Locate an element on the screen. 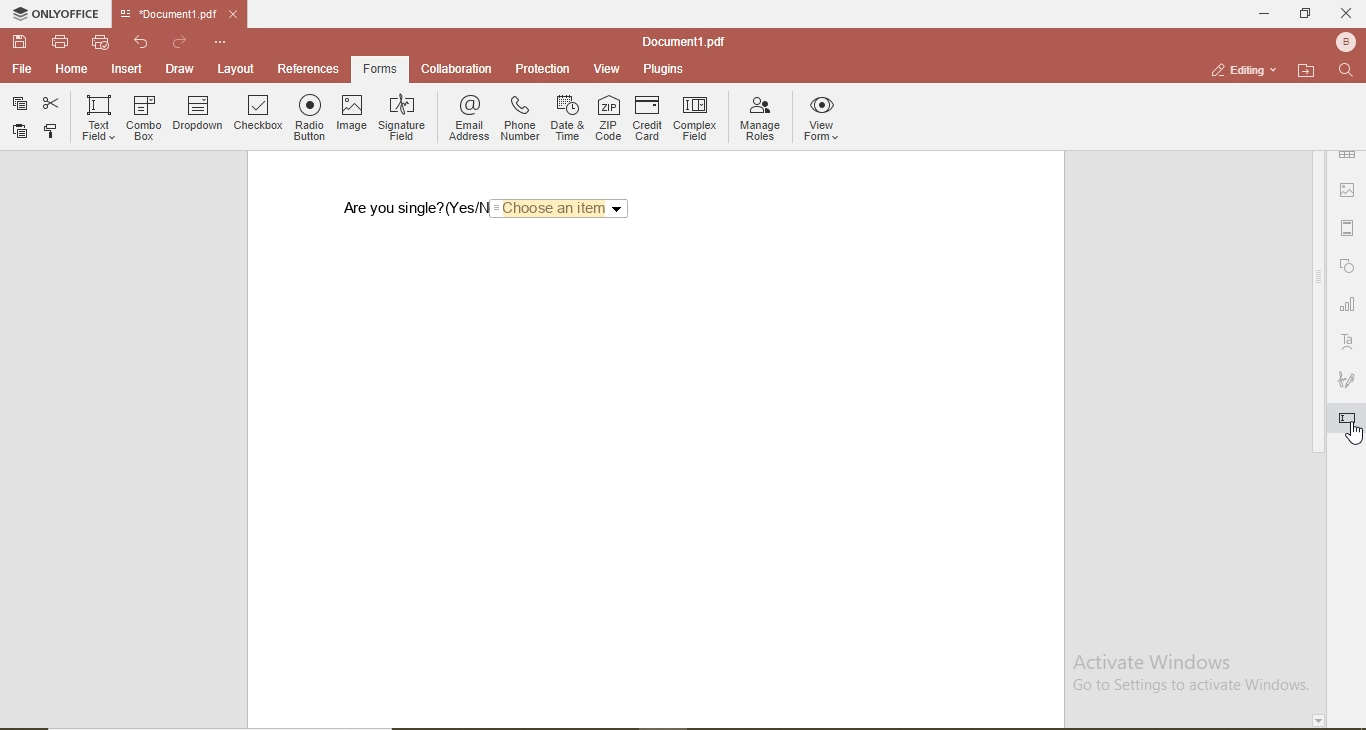 The width and height of the screenshot is (1366, 730). margin is located at coordinates (1348, 225).